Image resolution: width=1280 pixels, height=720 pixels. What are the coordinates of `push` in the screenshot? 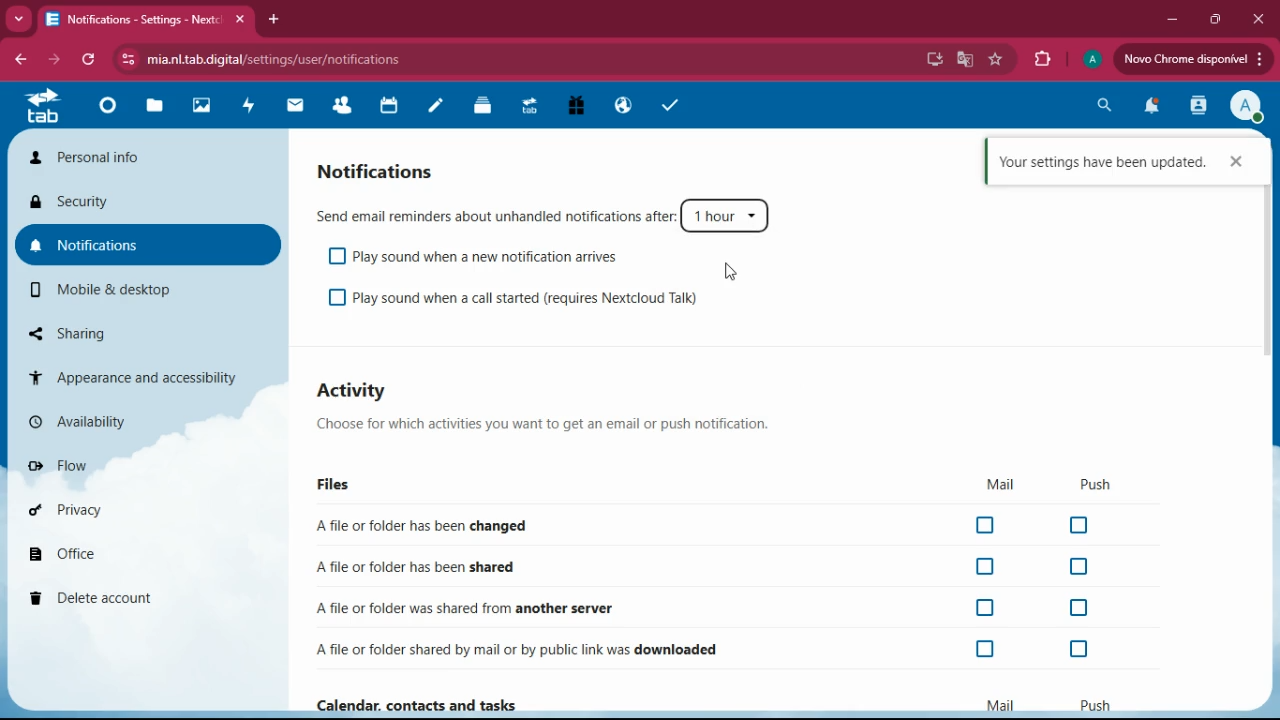 It's located at (1094, 488).